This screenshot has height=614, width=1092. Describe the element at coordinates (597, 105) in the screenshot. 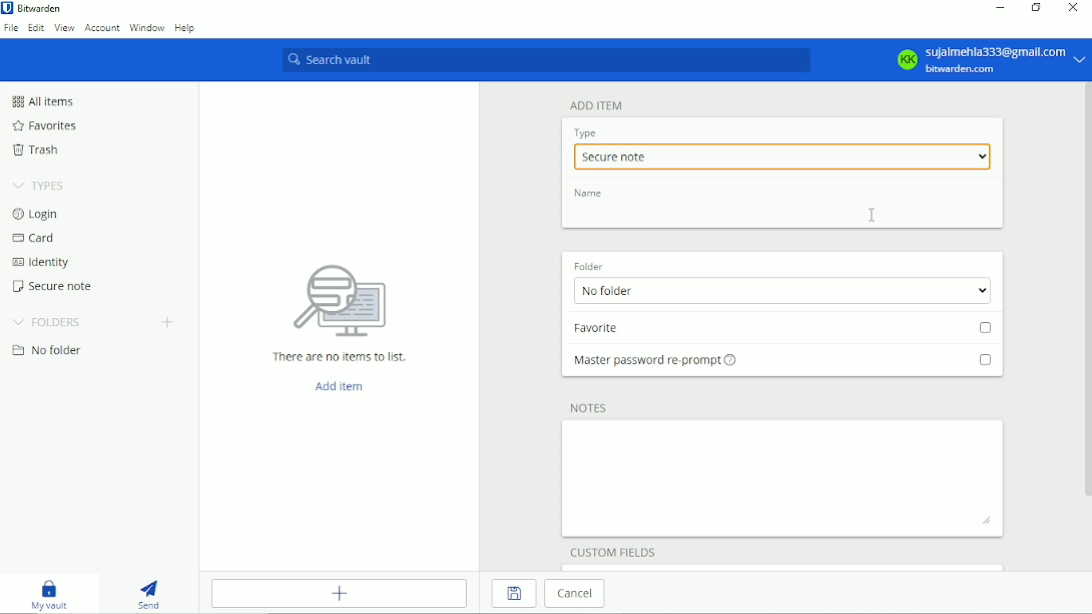

I see `Add item` at that location.